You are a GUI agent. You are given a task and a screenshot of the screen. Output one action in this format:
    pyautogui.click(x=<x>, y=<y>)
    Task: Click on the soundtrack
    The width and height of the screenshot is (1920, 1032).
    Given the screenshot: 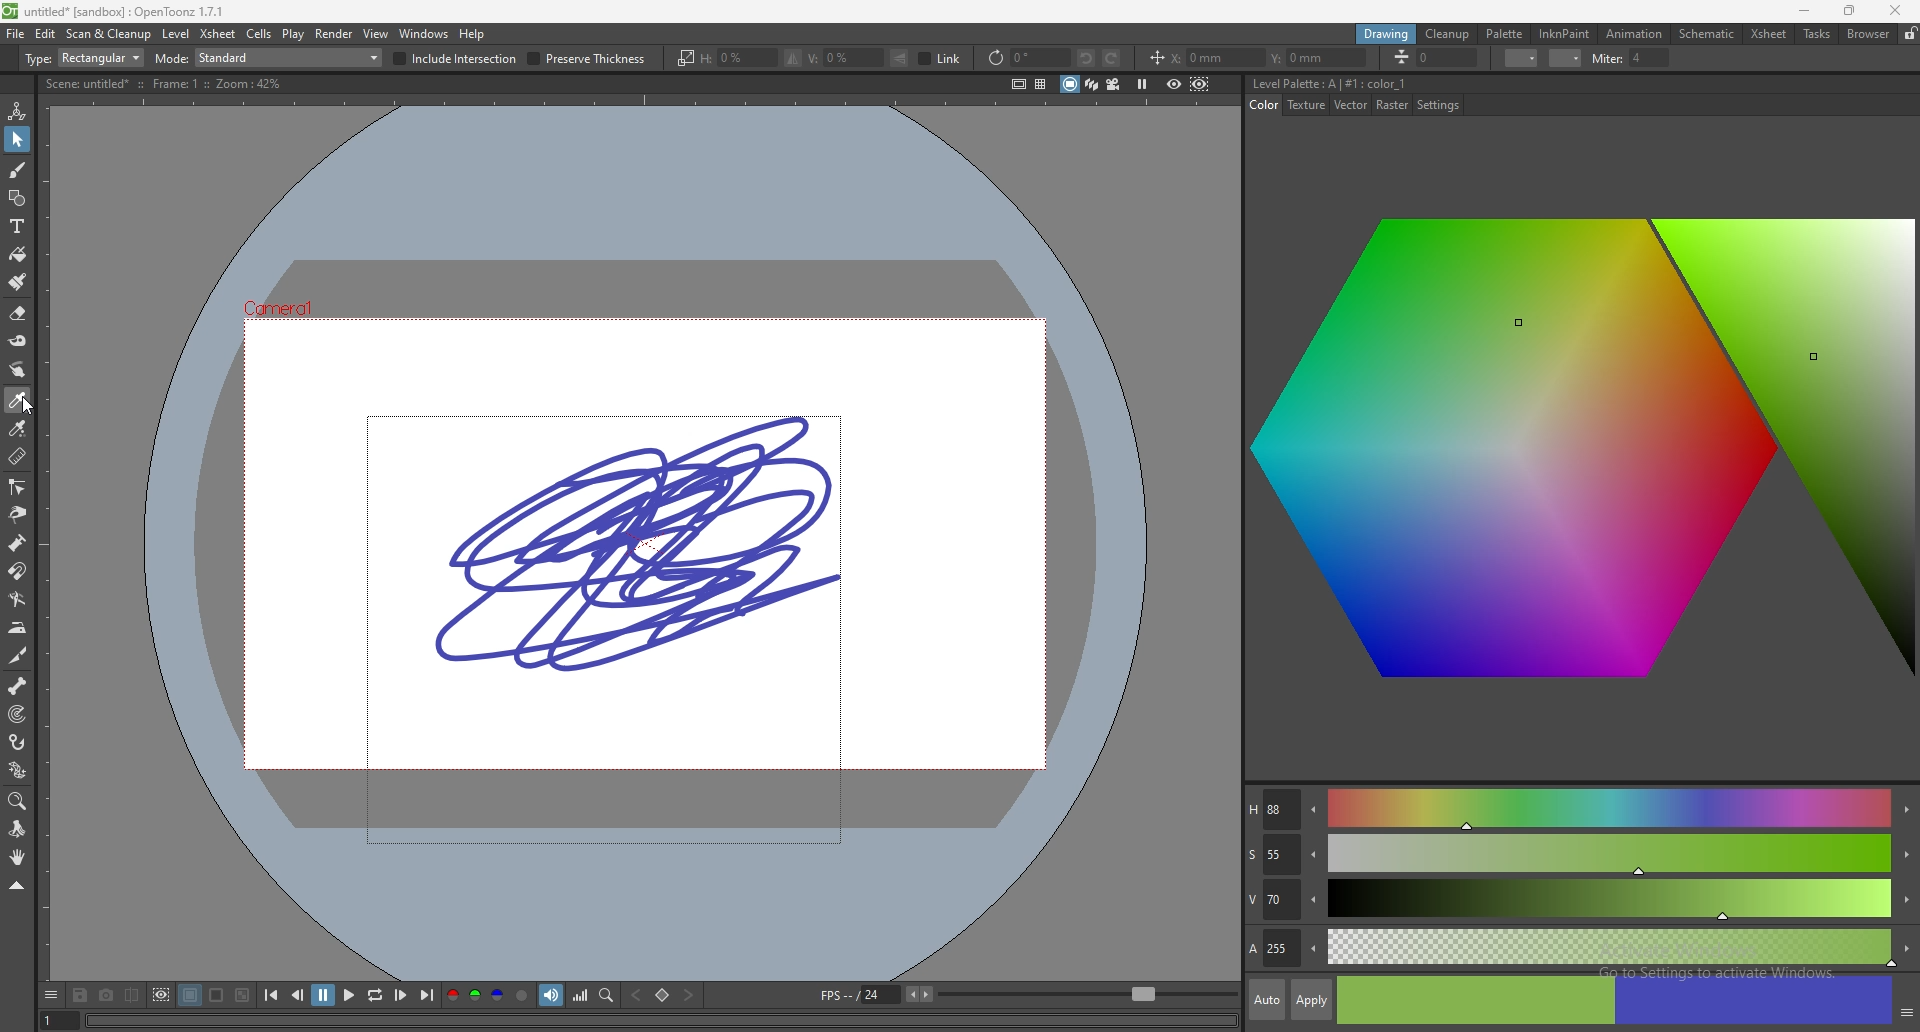 What is the action you would take?
    pyautogui.click(x=551, y=994)
    